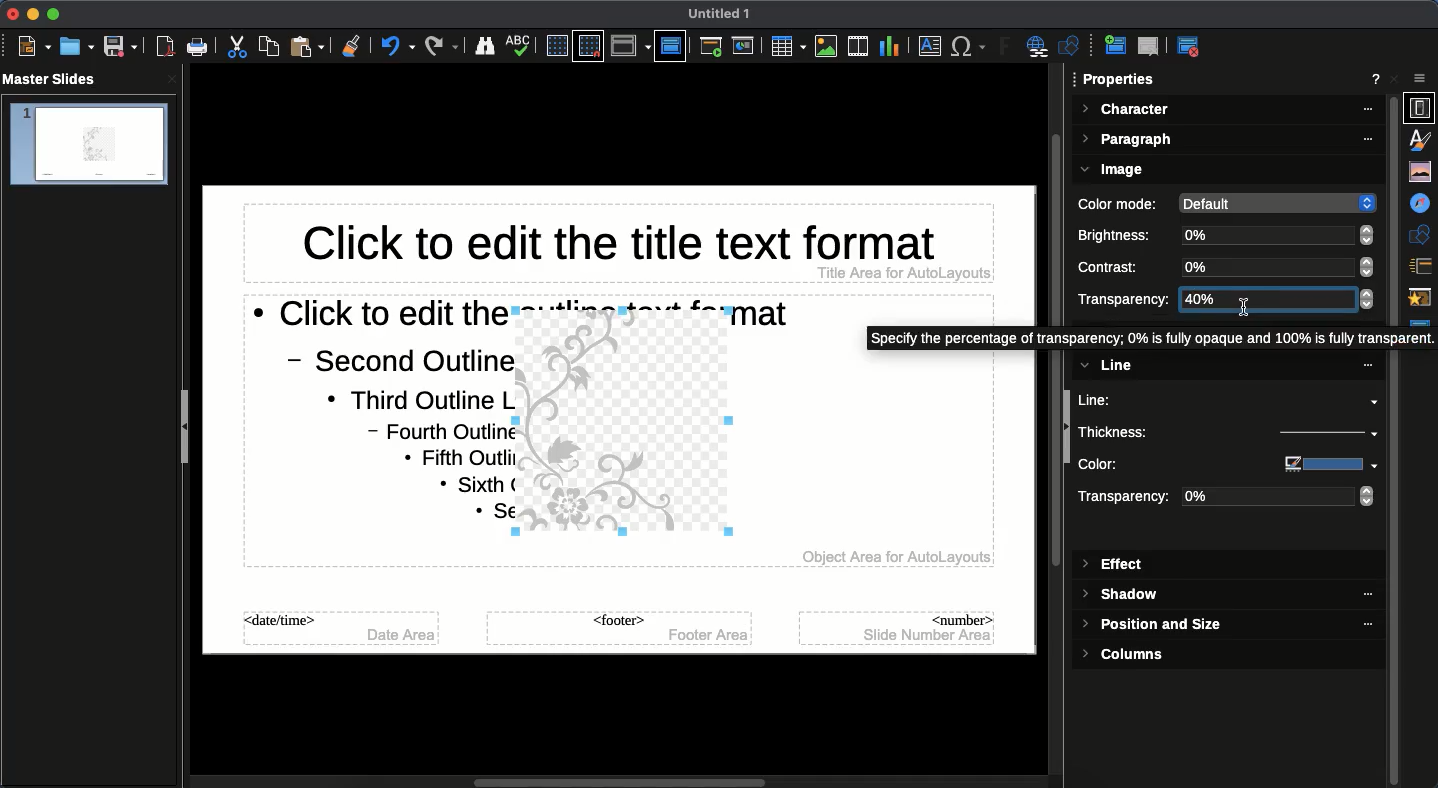 The image size is (1438, 788). I want to click on Master slide, so click(1423, 329).